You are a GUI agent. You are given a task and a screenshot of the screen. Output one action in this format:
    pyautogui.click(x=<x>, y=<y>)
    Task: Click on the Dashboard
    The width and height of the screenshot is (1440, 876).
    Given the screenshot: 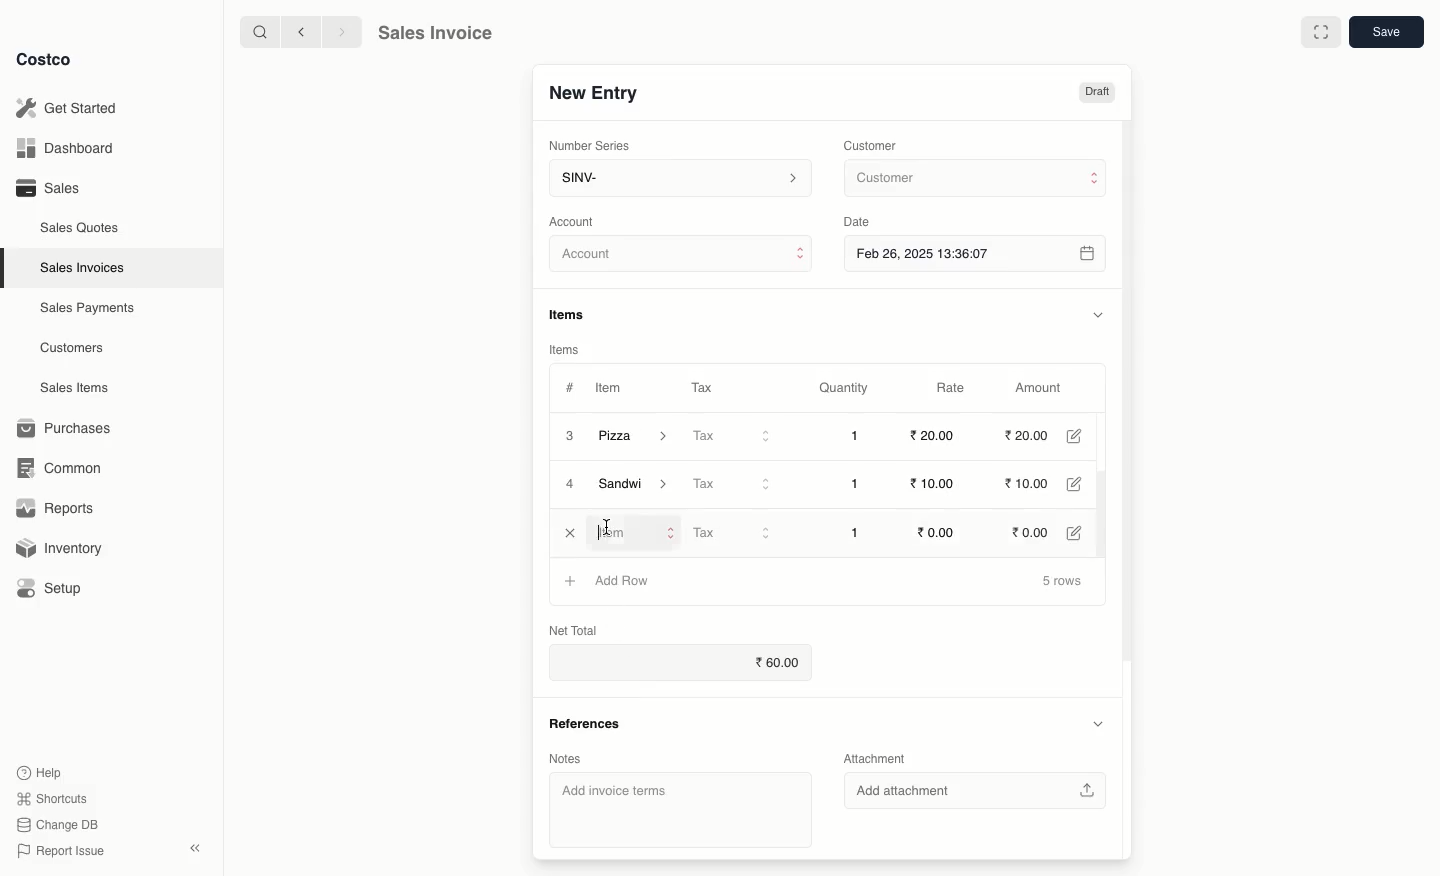 What is the action you would take?
    pyautogui.click(x=62, y=149)
    